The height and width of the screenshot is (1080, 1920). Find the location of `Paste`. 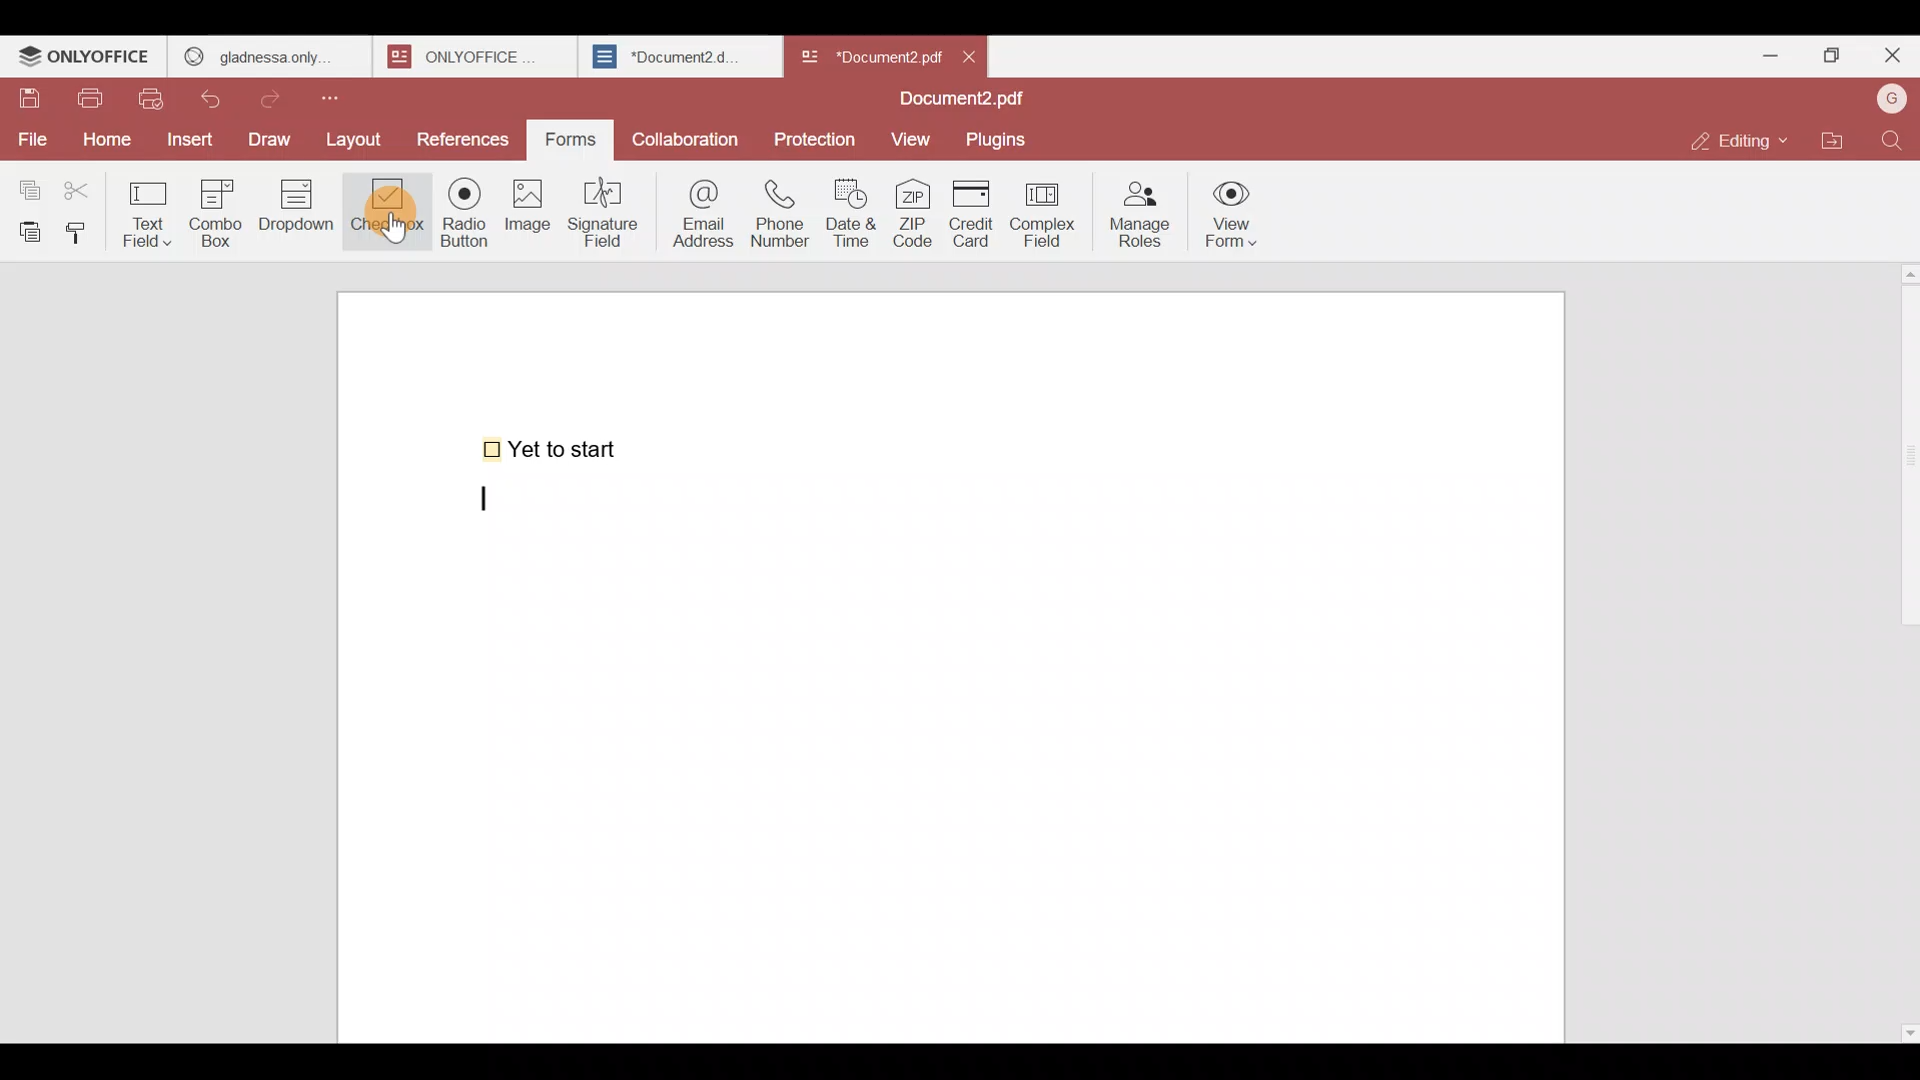

Paste is located at coordinates (26, 230).